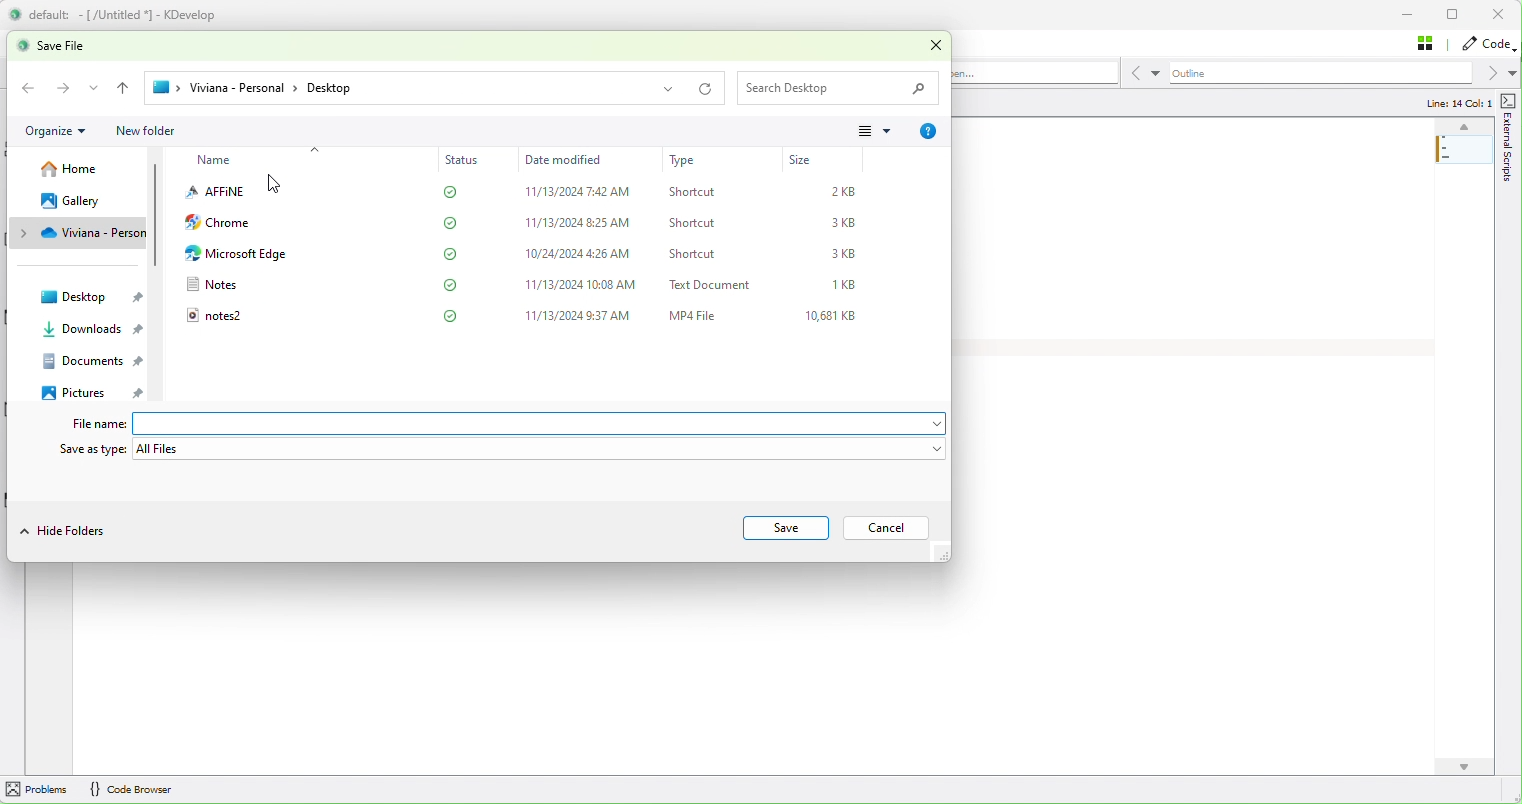 This screenshot has height=804, width=1522. What do you see at coordinates (1430, 44) in the screenshot?
I see `Stash` at bounding box center [1430, 44].